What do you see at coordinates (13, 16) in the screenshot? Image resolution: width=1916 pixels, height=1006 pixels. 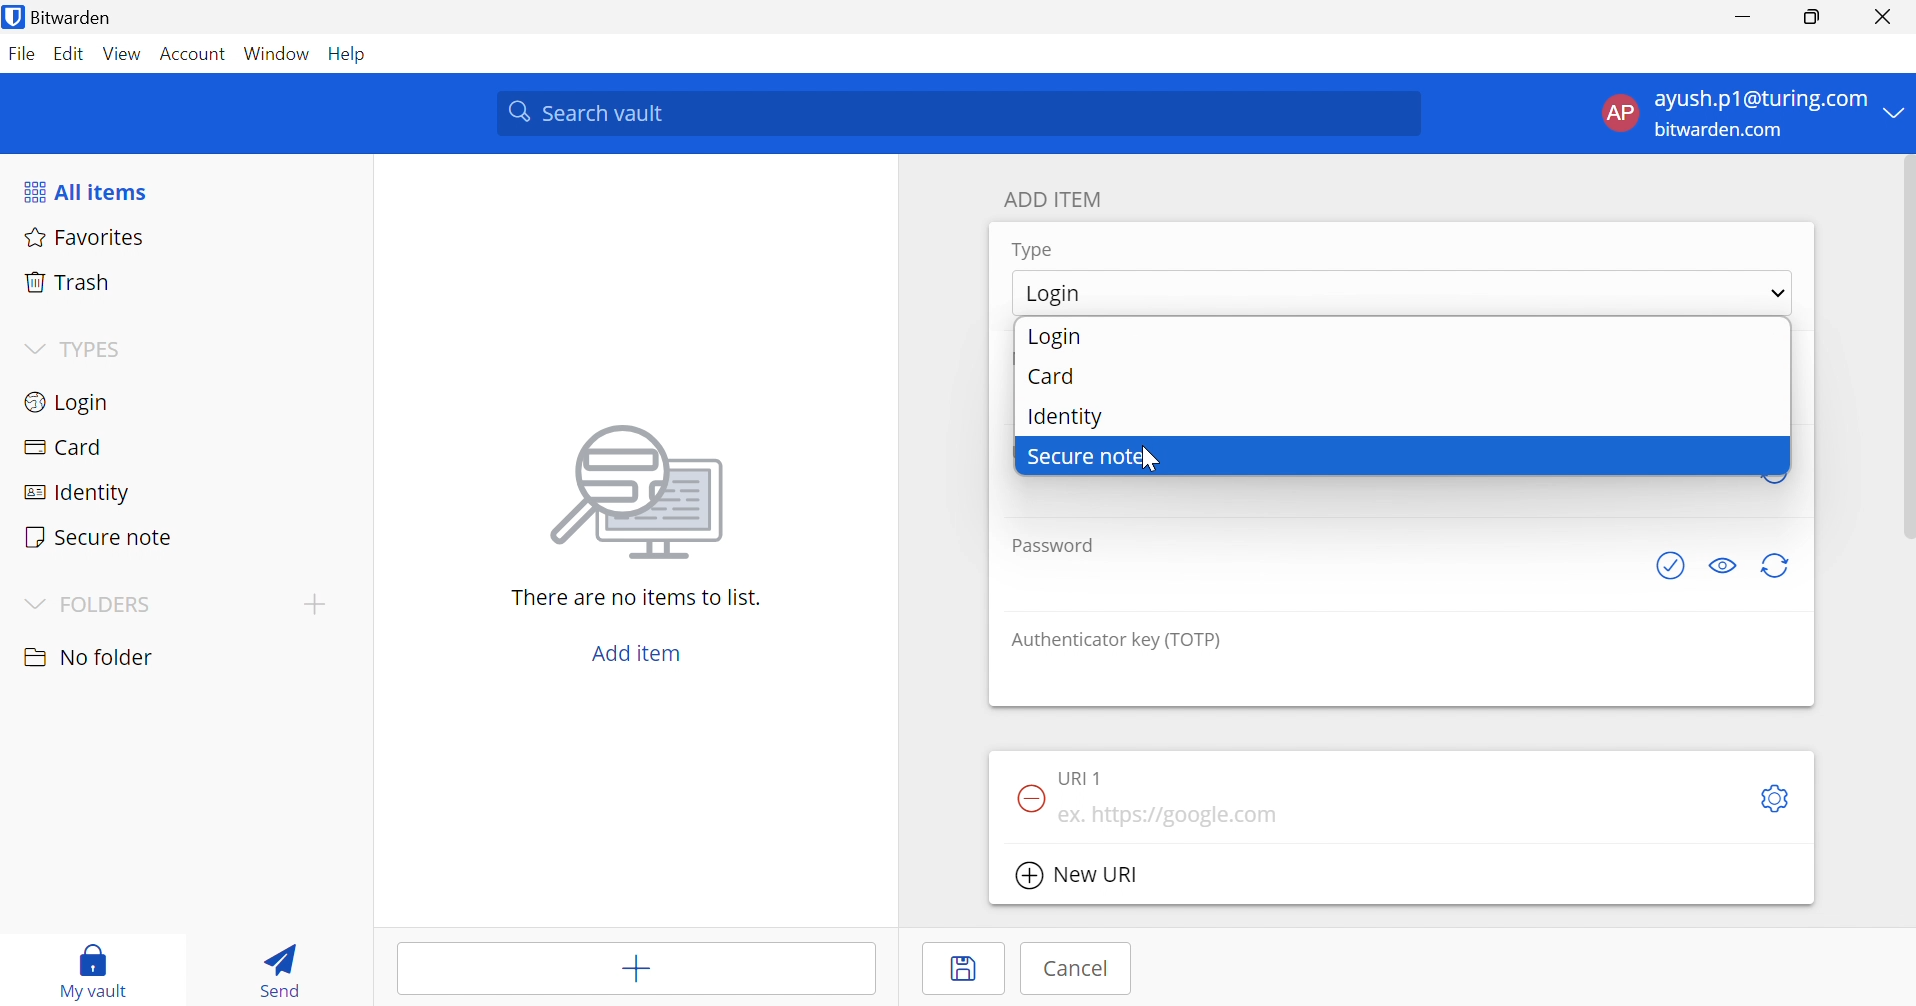 I see `bitwarden logo` at bounding box center [13, 16].